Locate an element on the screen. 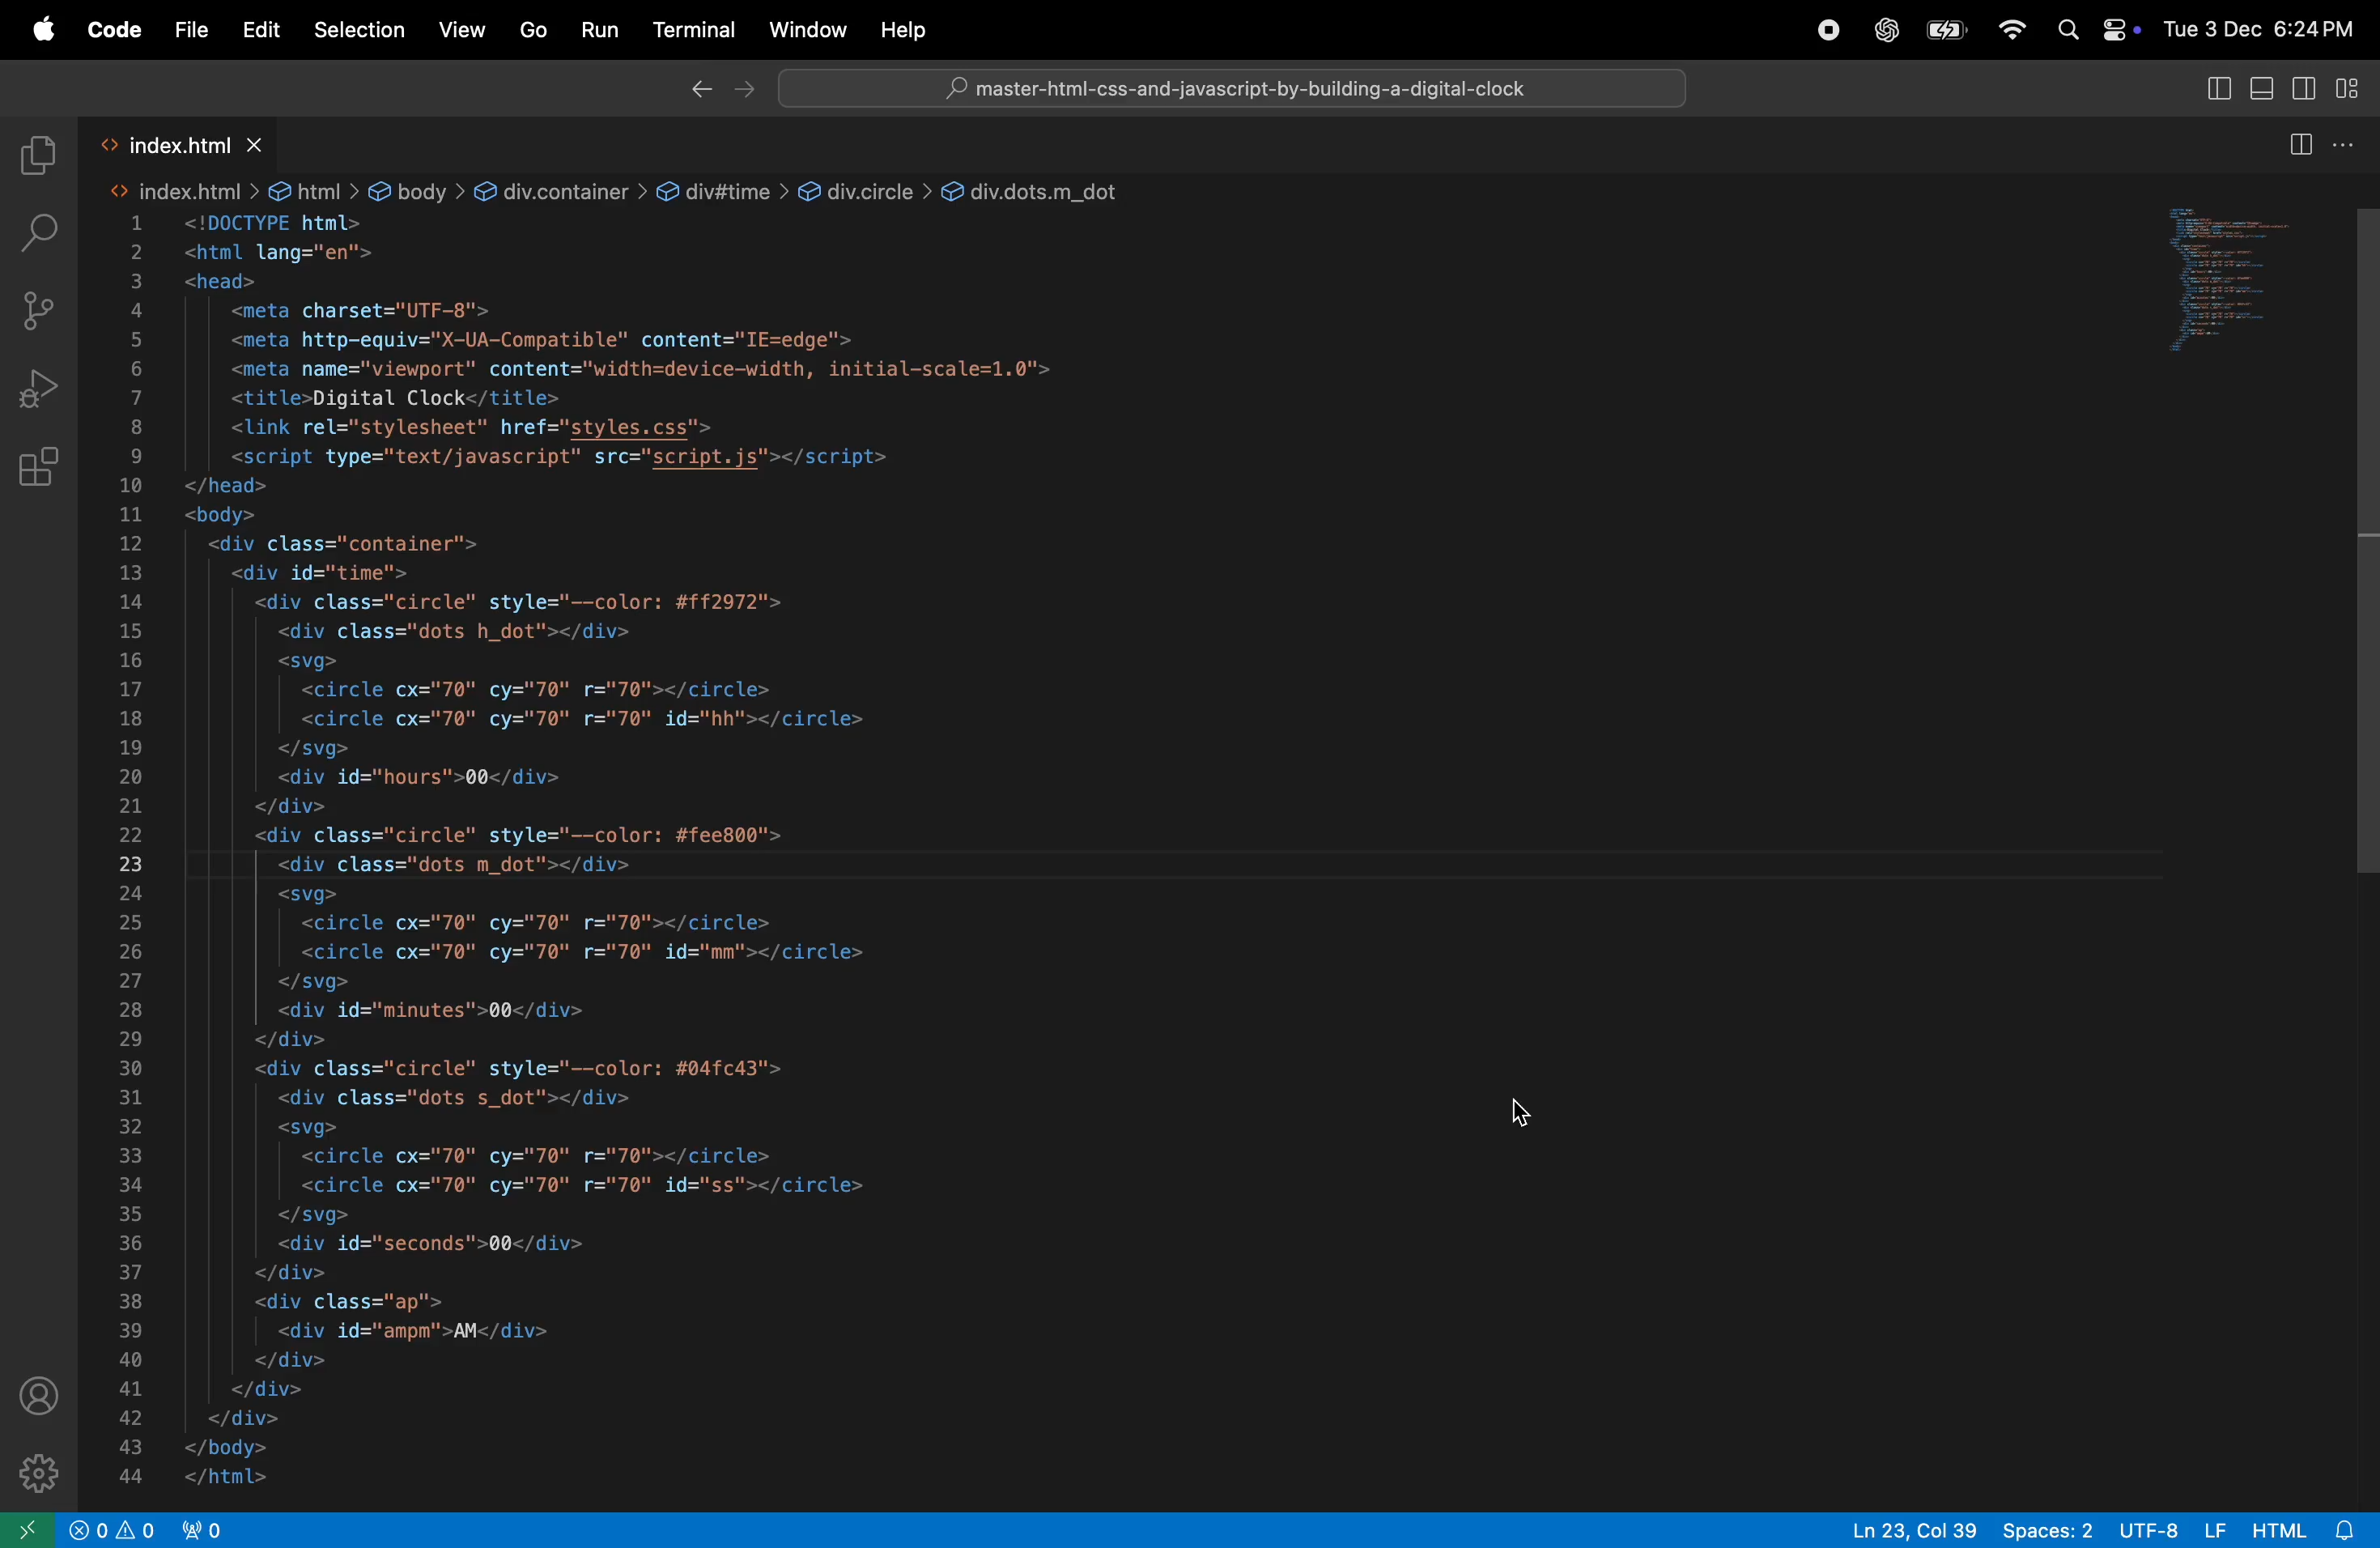 This screenshot has width=2380, height=1548. toggle panel is located at coordinates (2264, 88).